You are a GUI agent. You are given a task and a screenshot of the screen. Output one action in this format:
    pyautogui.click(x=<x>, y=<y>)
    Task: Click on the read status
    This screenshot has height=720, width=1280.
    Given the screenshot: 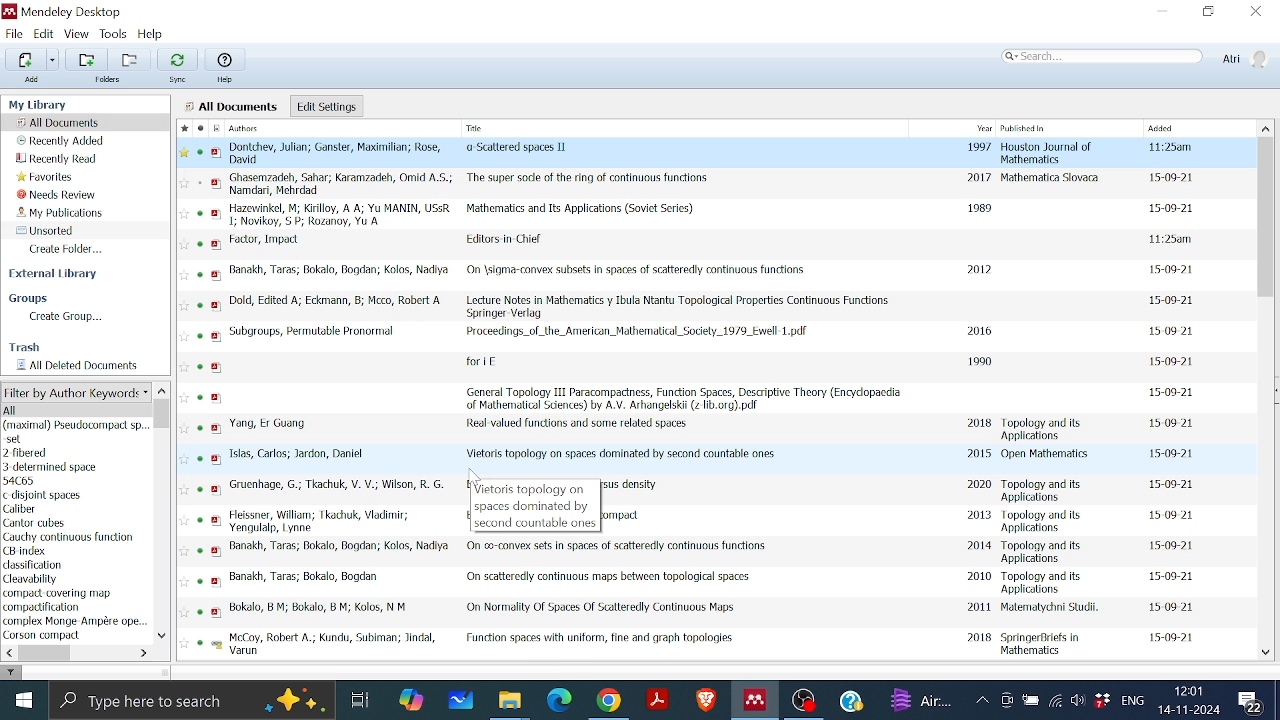 What is the action you would take?
    pyautogui.click(x=202, y=553)
    